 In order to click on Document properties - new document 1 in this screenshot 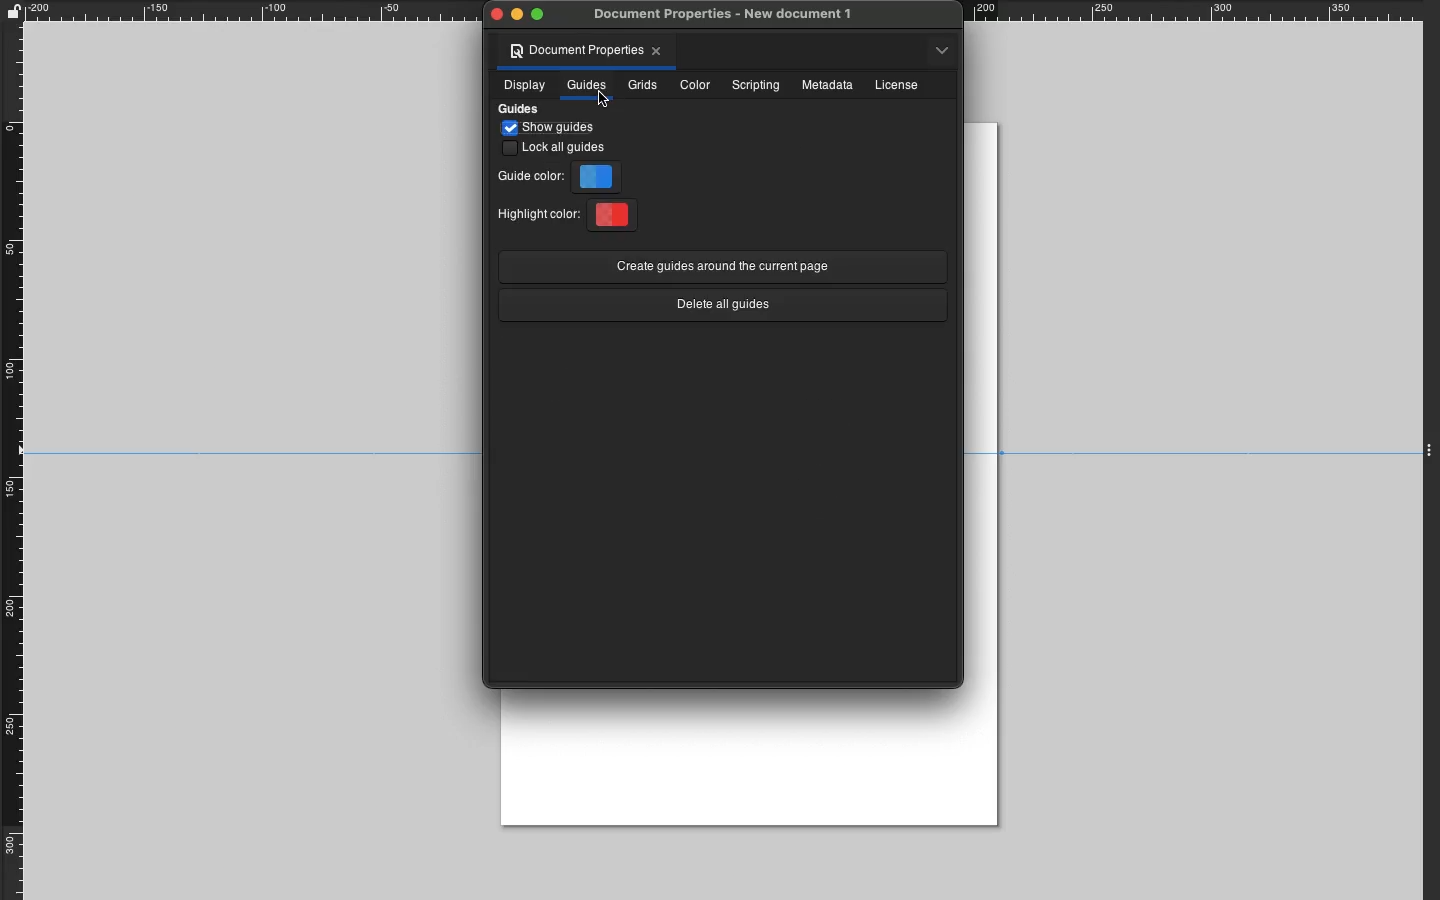, I will do `click(727, 14)`.